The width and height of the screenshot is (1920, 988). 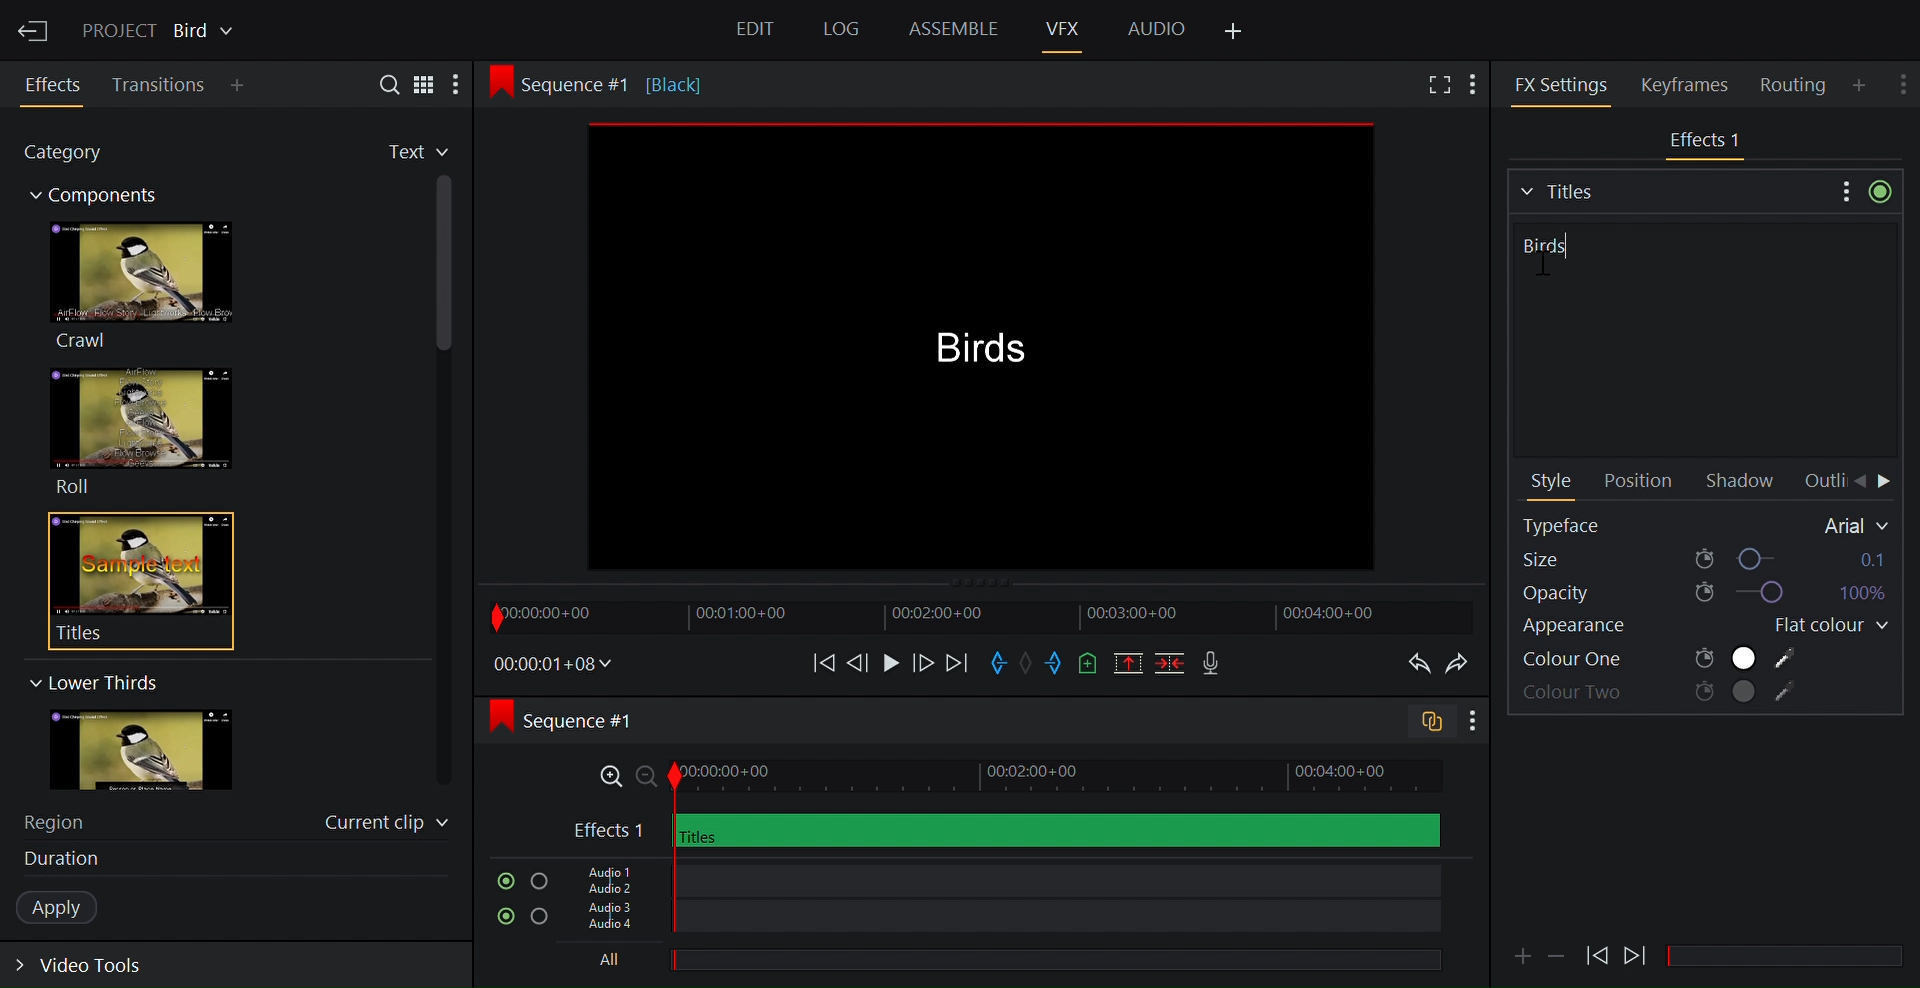 What do you see at coordinates (584, 720) in the screenshot?
I see `Sequence` at bounding box center [584, 720].